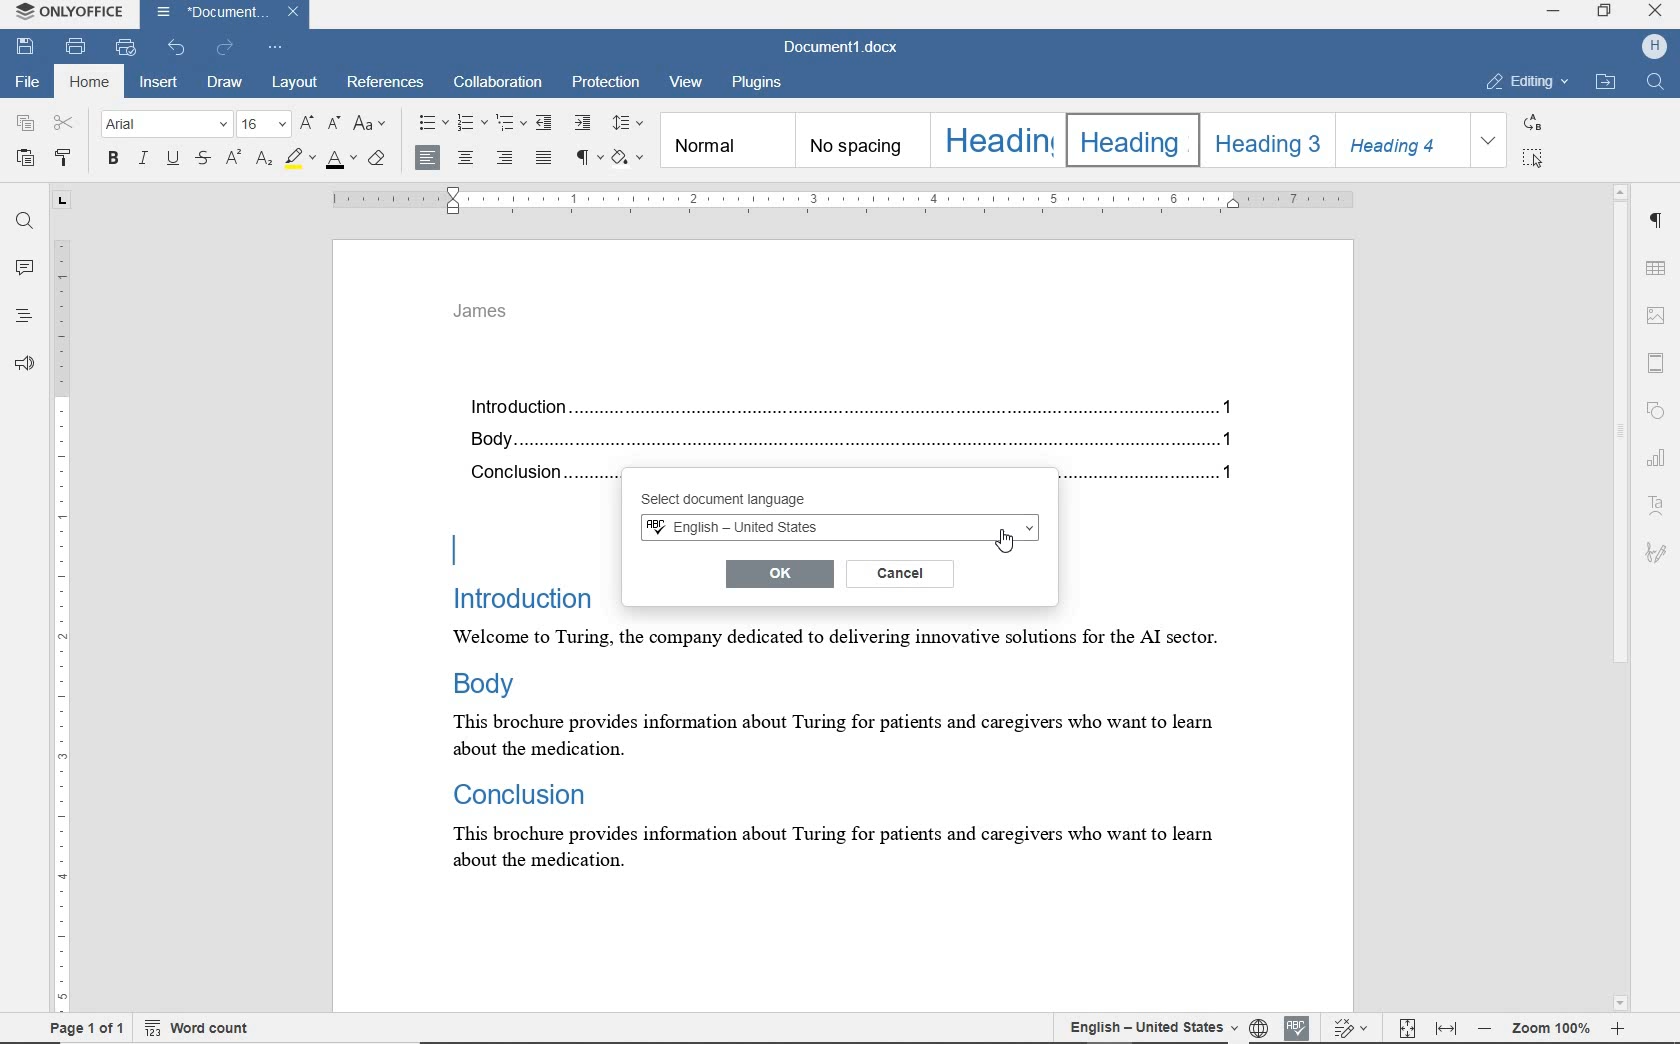  What do you see at coordinates (901, 572) in the screenshot?
I see `cancel` at bounding box center [901, 572].